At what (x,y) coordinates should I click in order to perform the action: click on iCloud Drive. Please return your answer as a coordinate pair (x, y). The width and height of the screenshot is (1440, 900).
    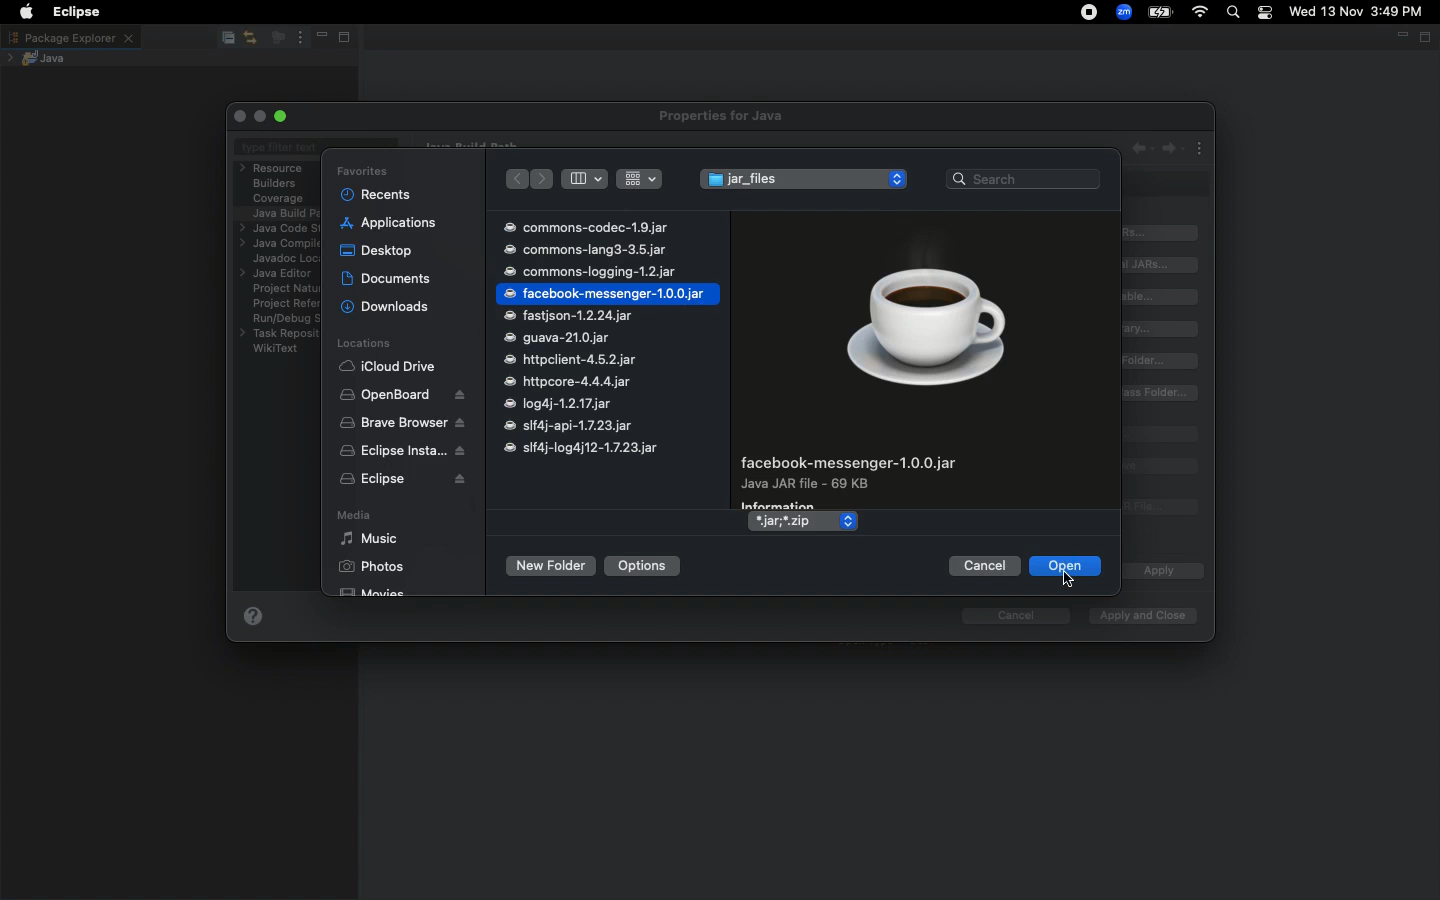
    Looking at the image, I should click on (388, 367).